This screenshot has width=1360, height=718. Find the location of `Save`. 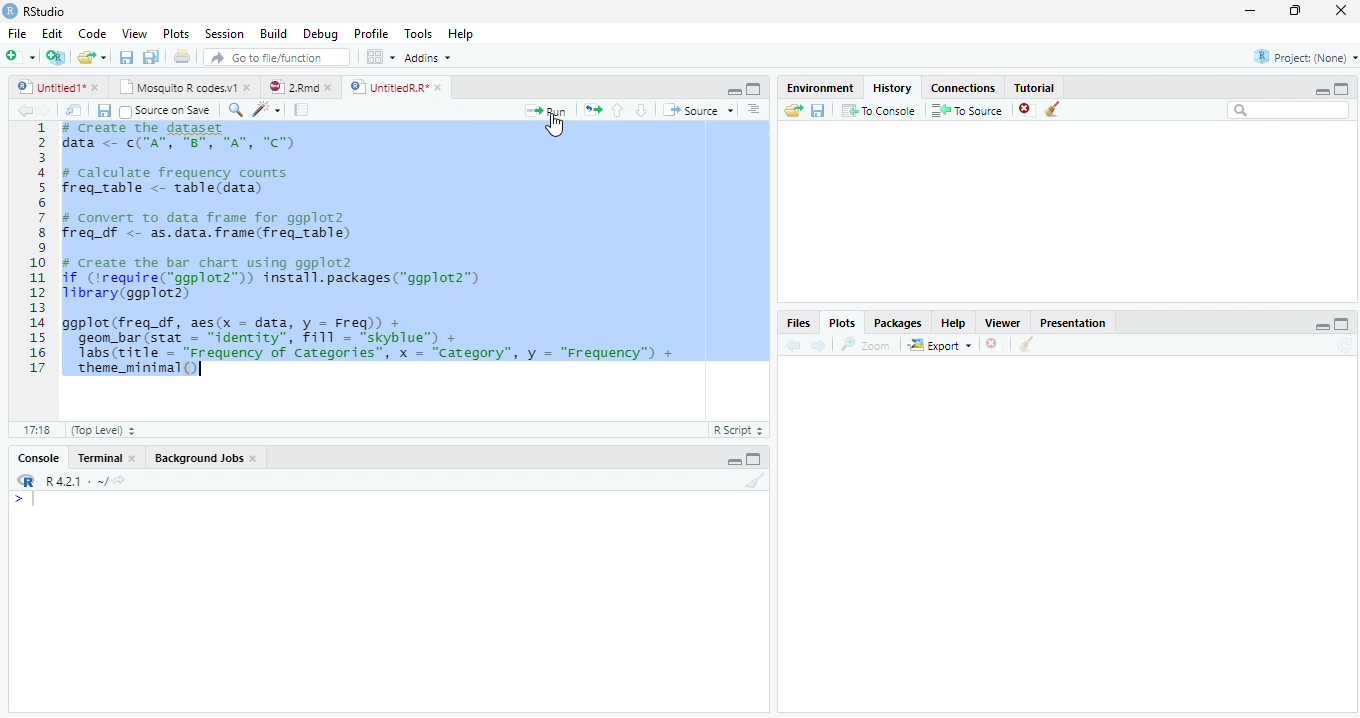

Save is located at coordinates (126, 58).